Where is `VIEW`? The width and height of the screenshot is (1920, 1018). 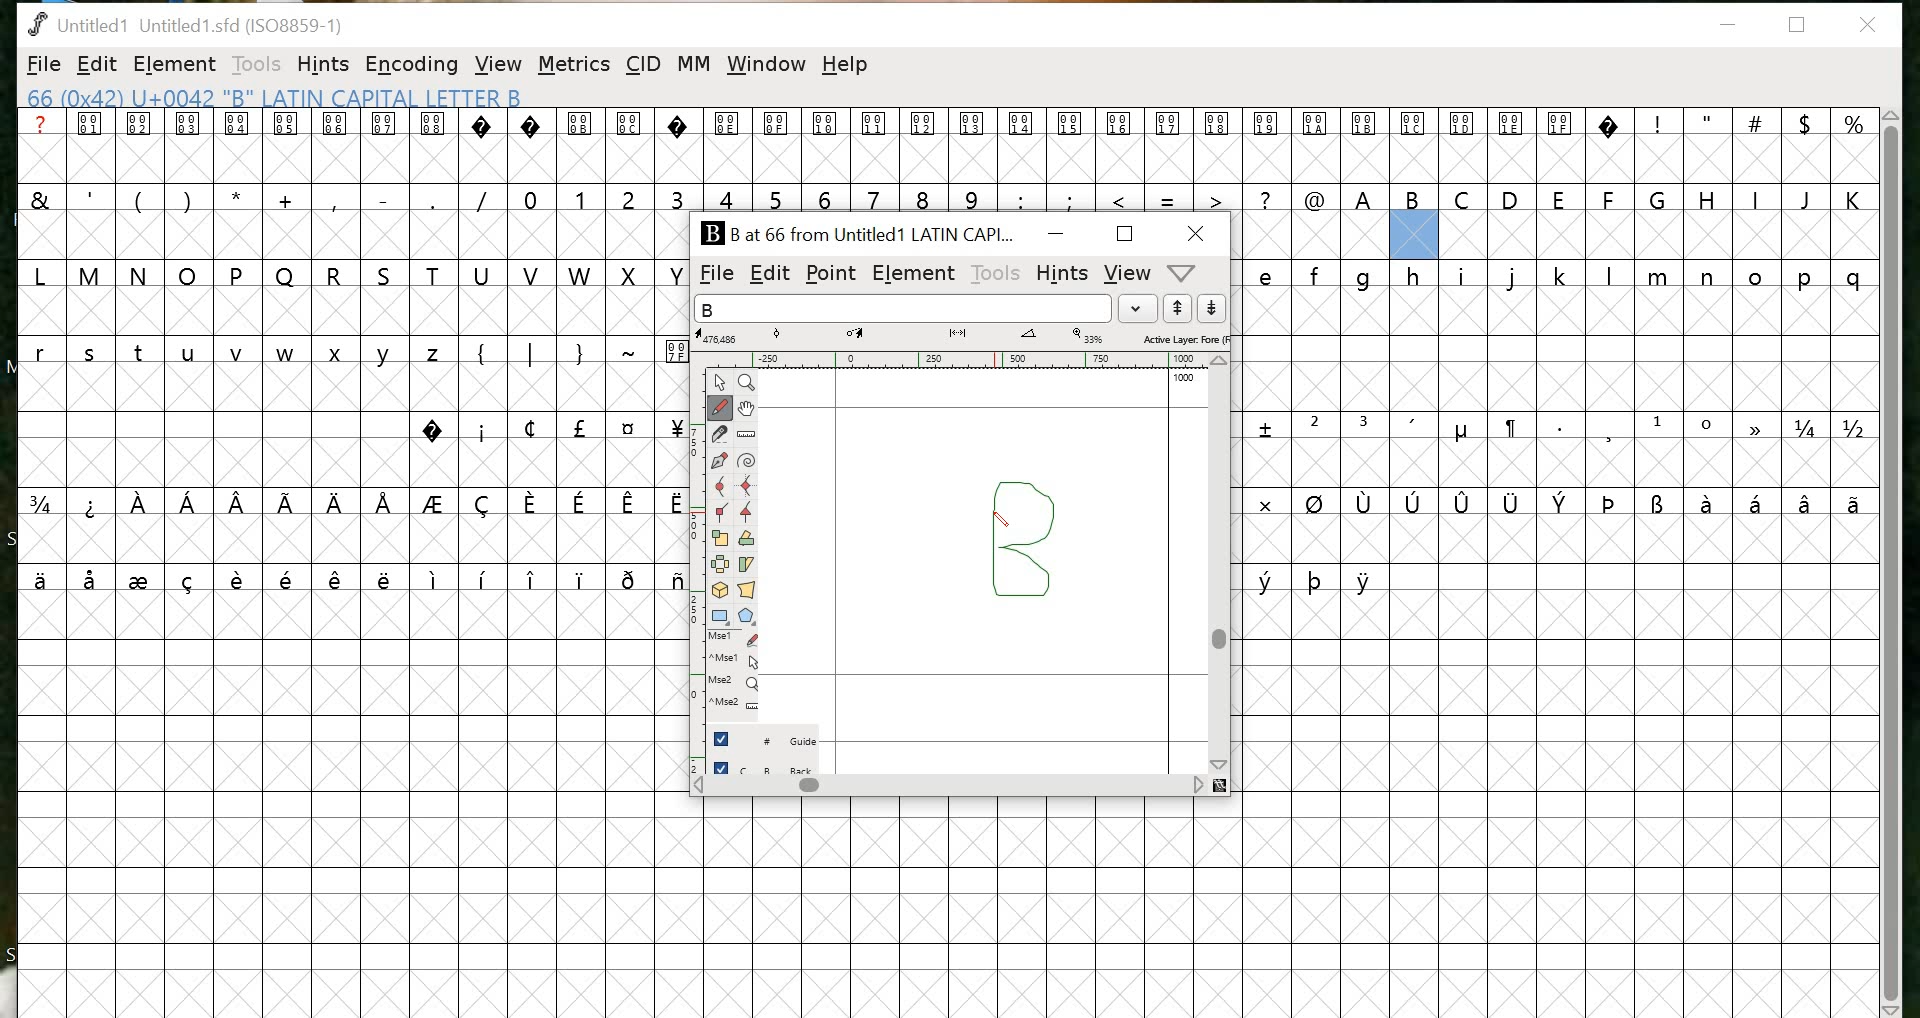 VIEW is located at coordinates (500, 65).